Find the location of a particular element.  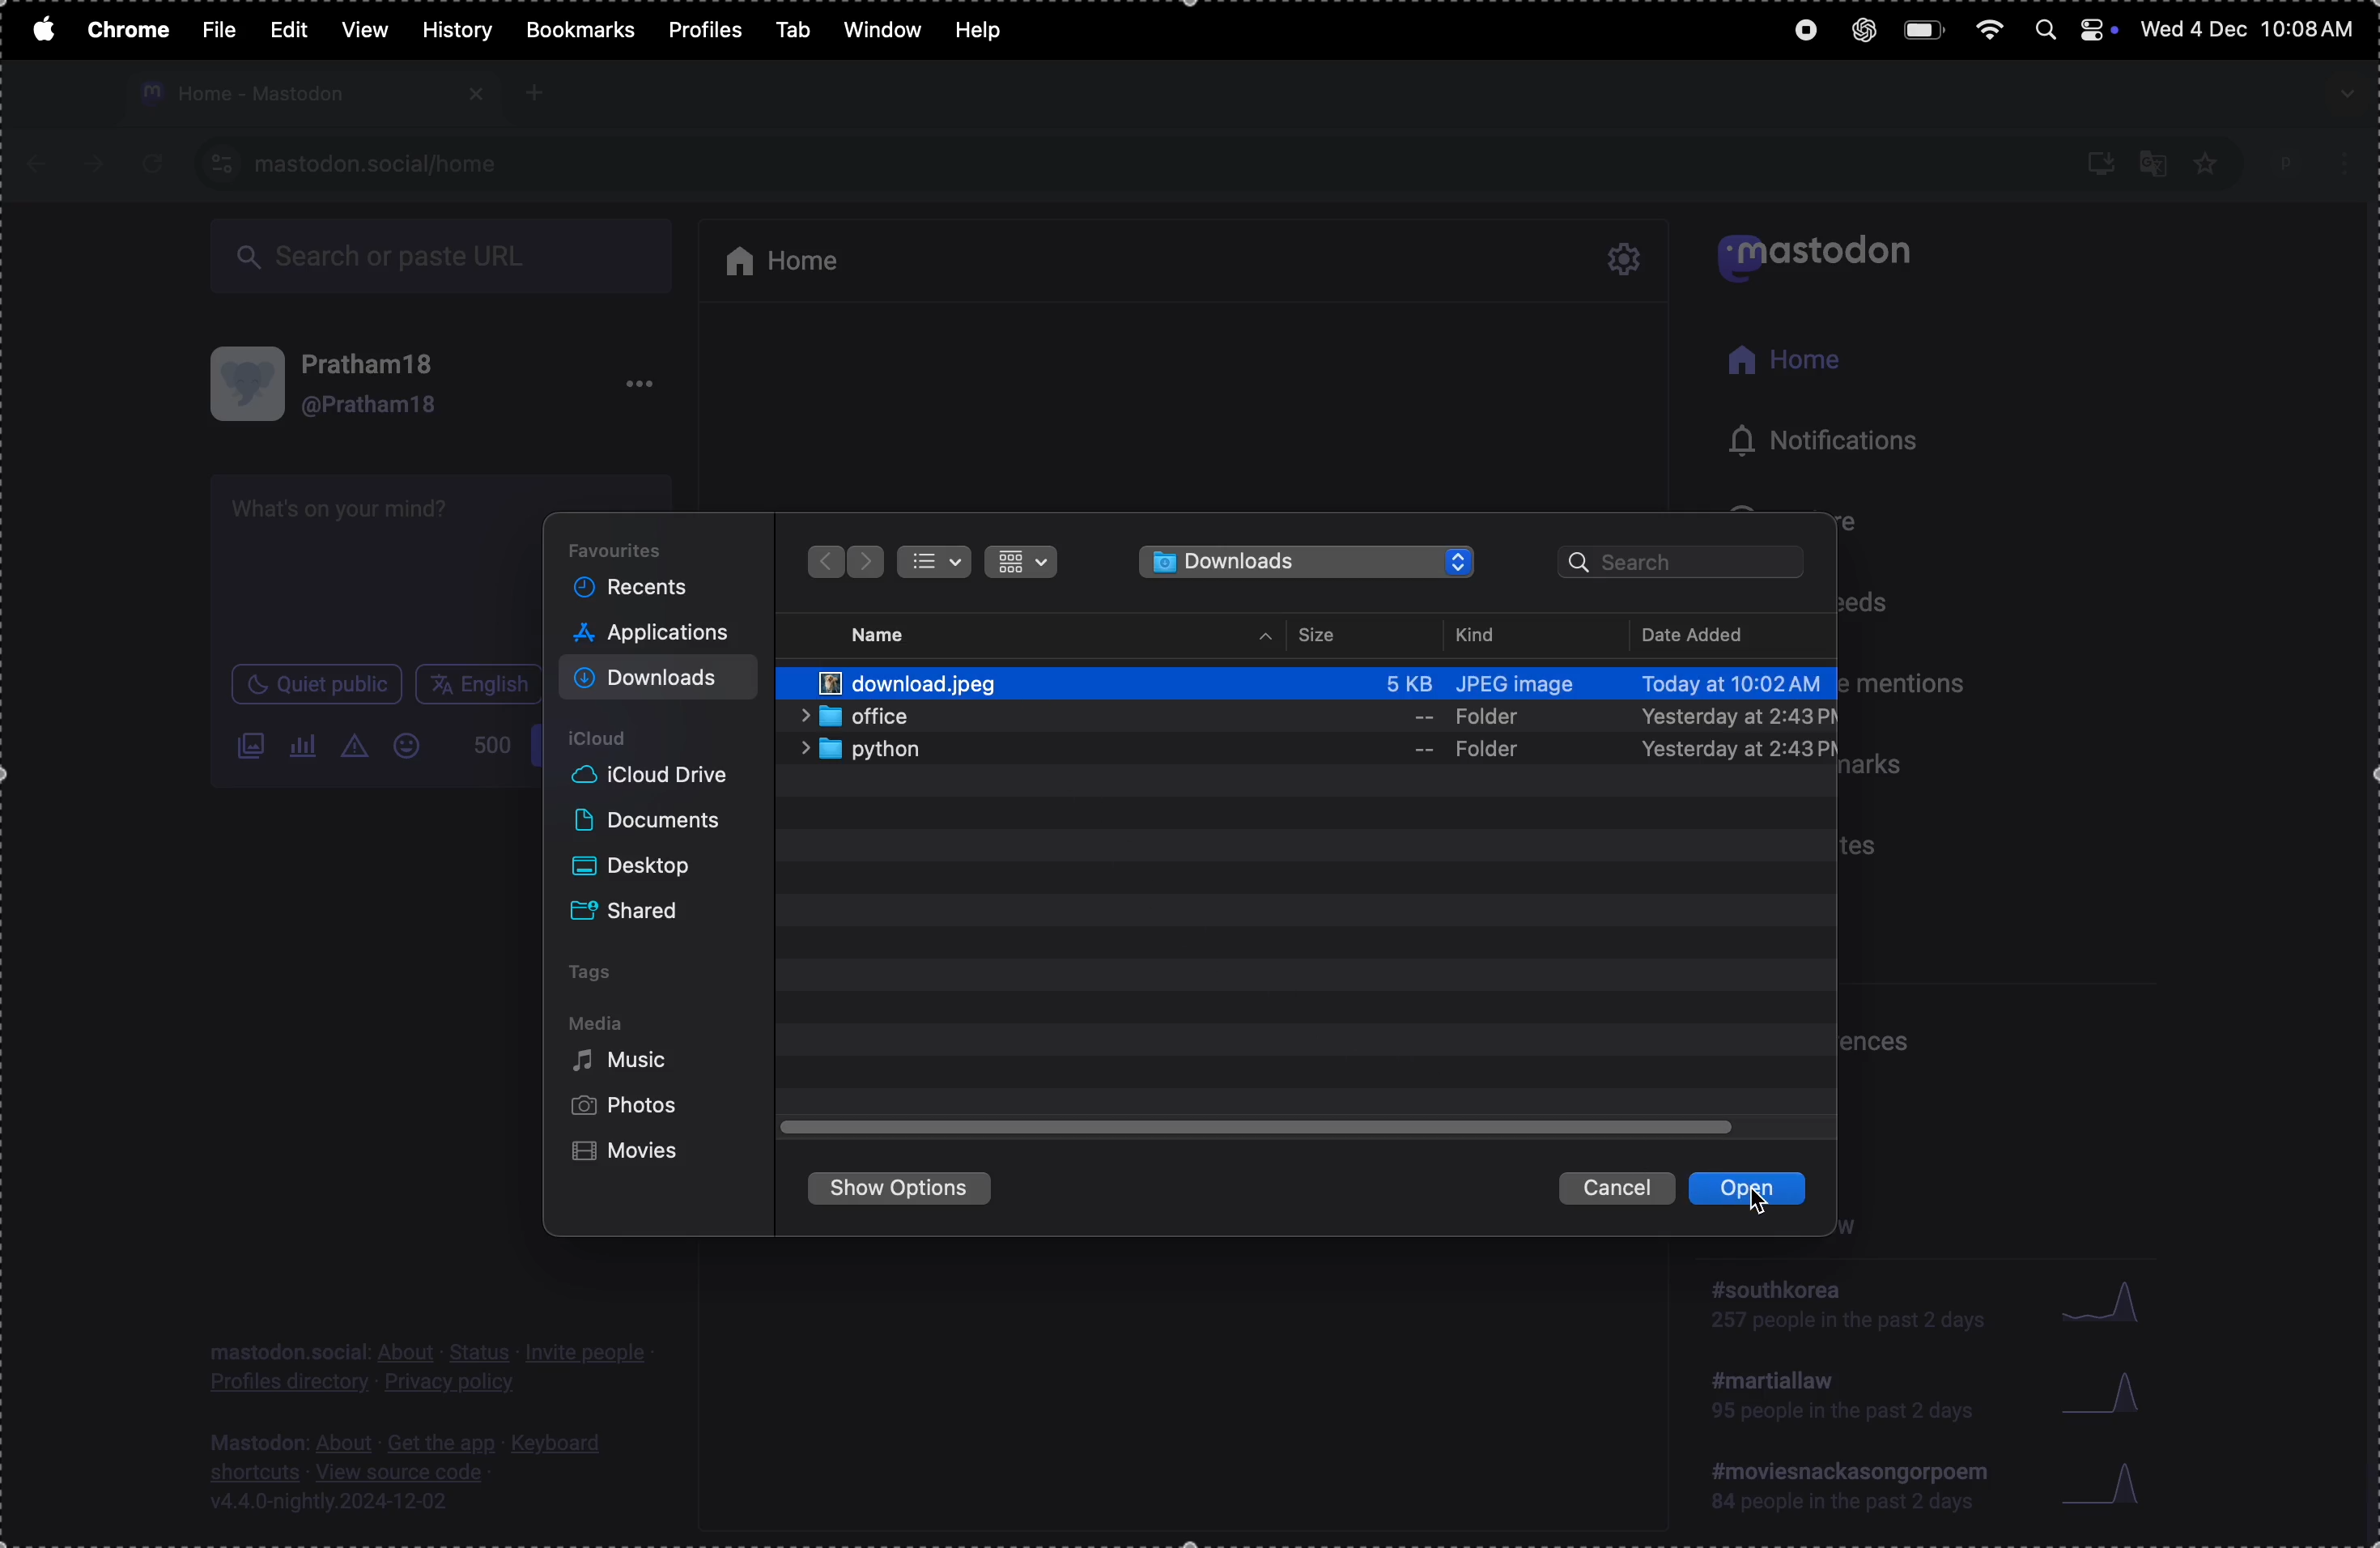

apple widgets is located at coordinates (2073, 28).